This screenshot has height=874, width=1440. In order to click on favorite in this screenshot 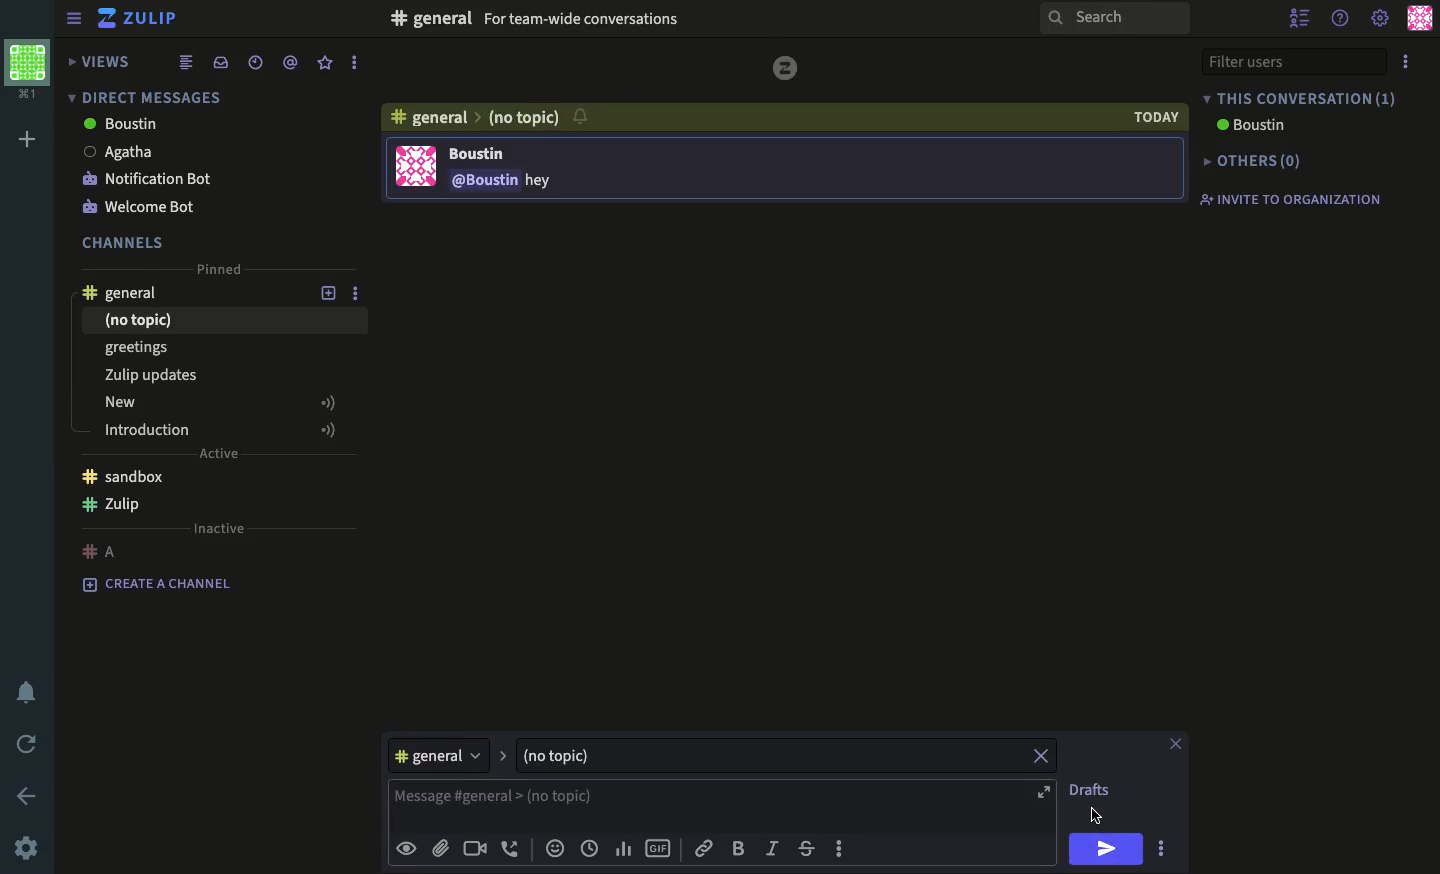, I will do `click(326, 63)`.